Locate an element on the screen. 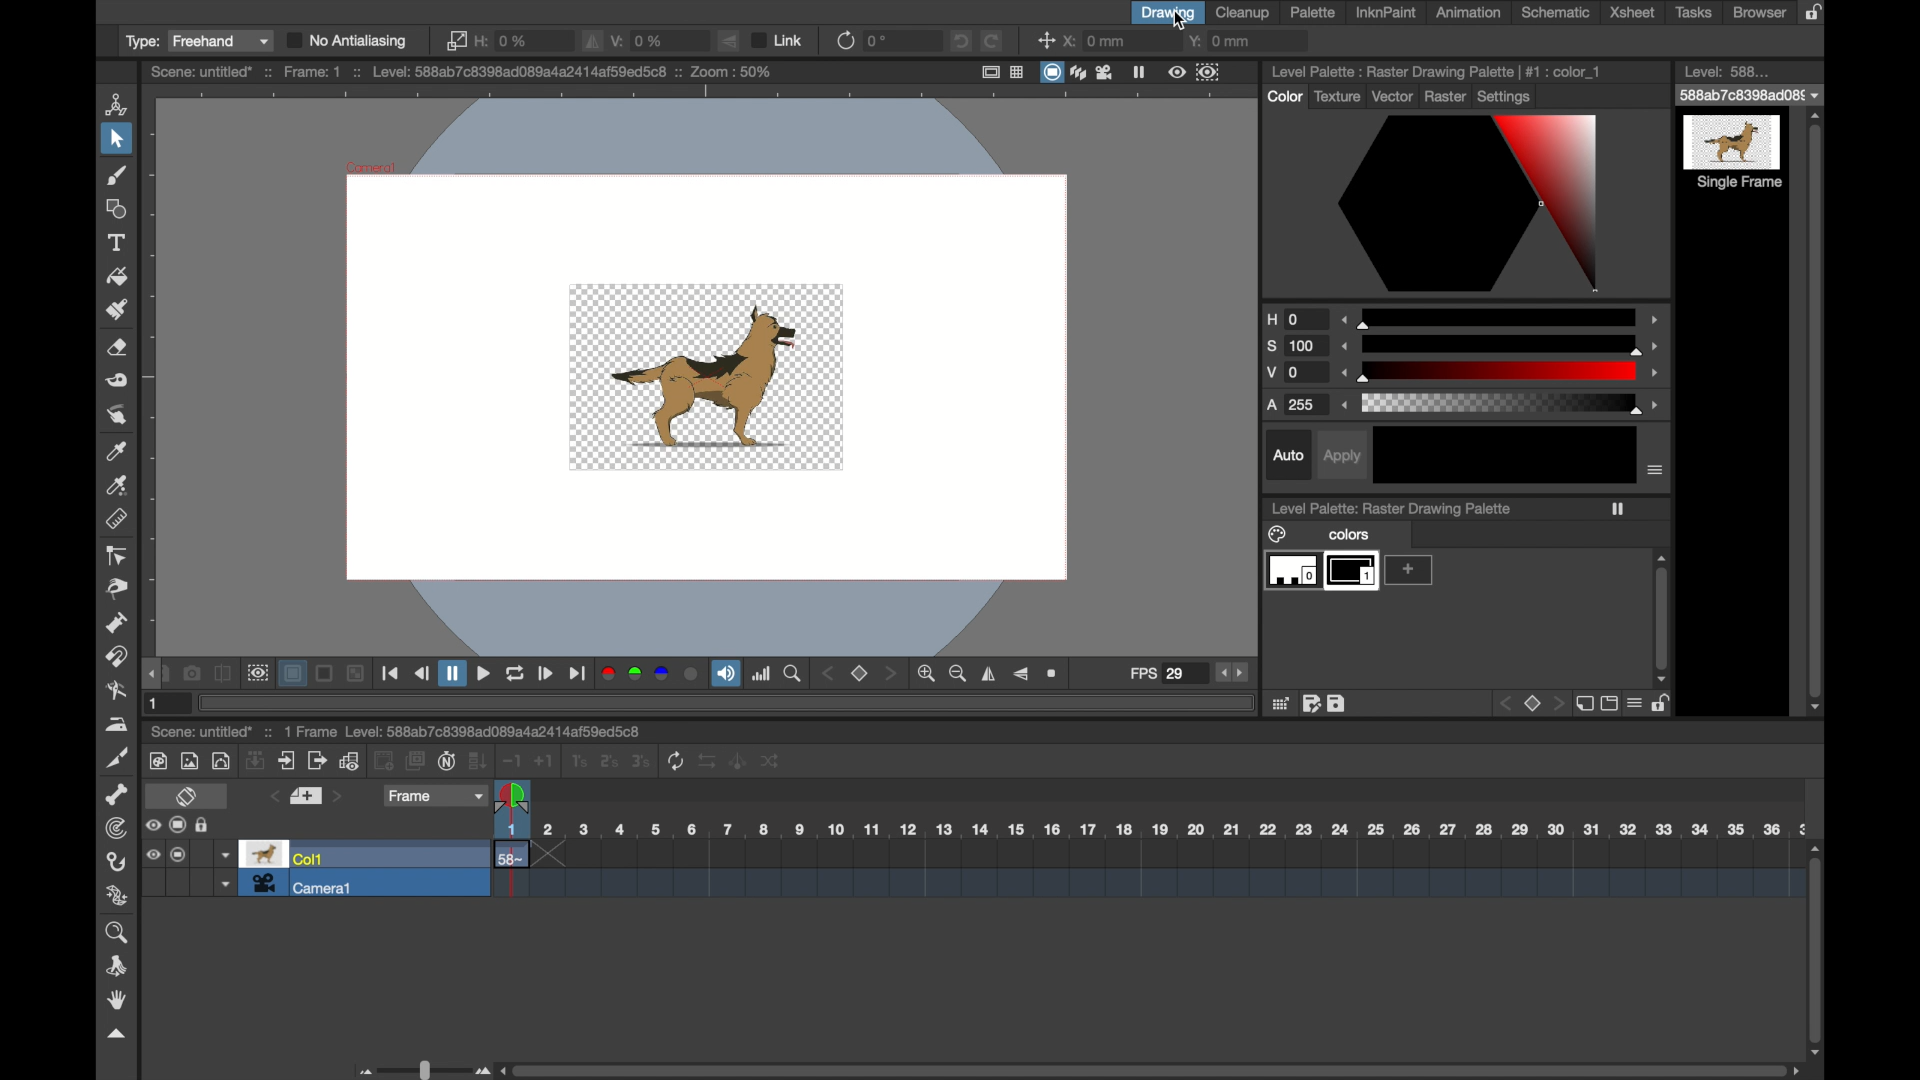  snapshot is located at coordinates (192, 674).